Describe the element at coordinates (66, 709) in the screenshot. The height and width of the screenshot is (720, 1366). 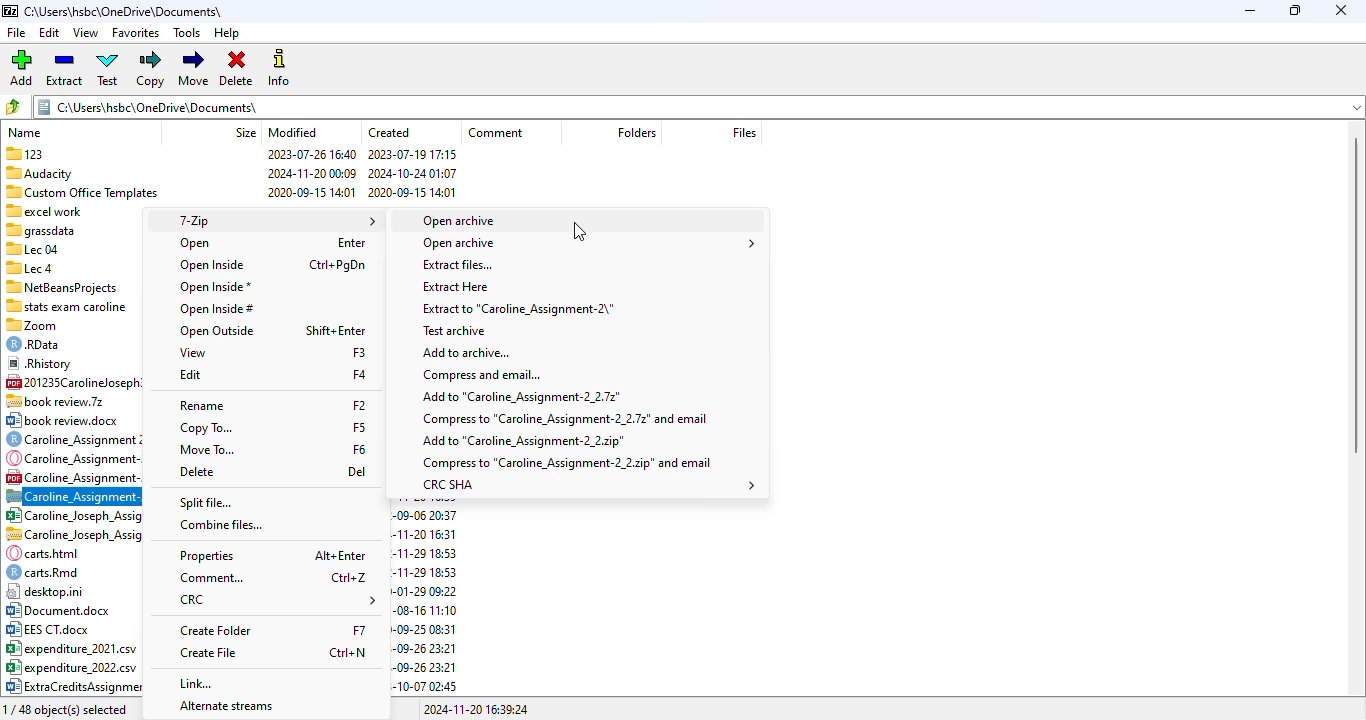
I see `1/48 object(s) selected` at that location.